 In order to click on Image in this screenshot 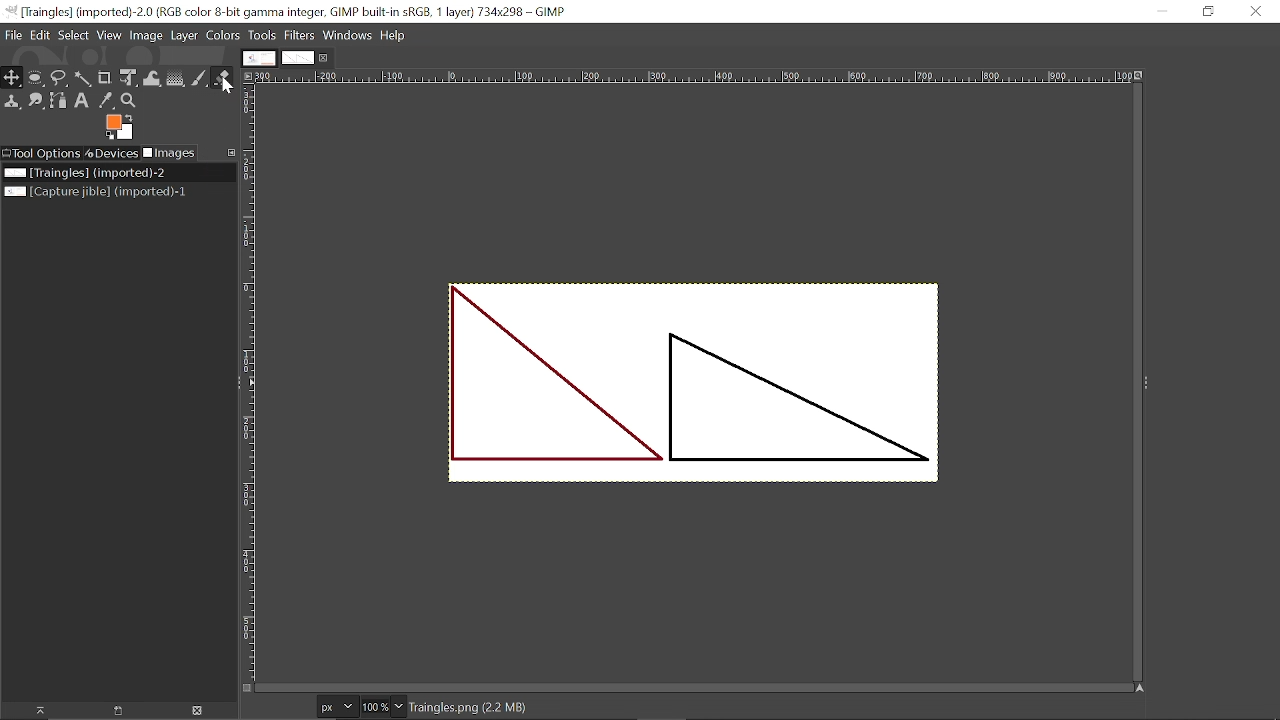, I will do `click(146, 37)`.